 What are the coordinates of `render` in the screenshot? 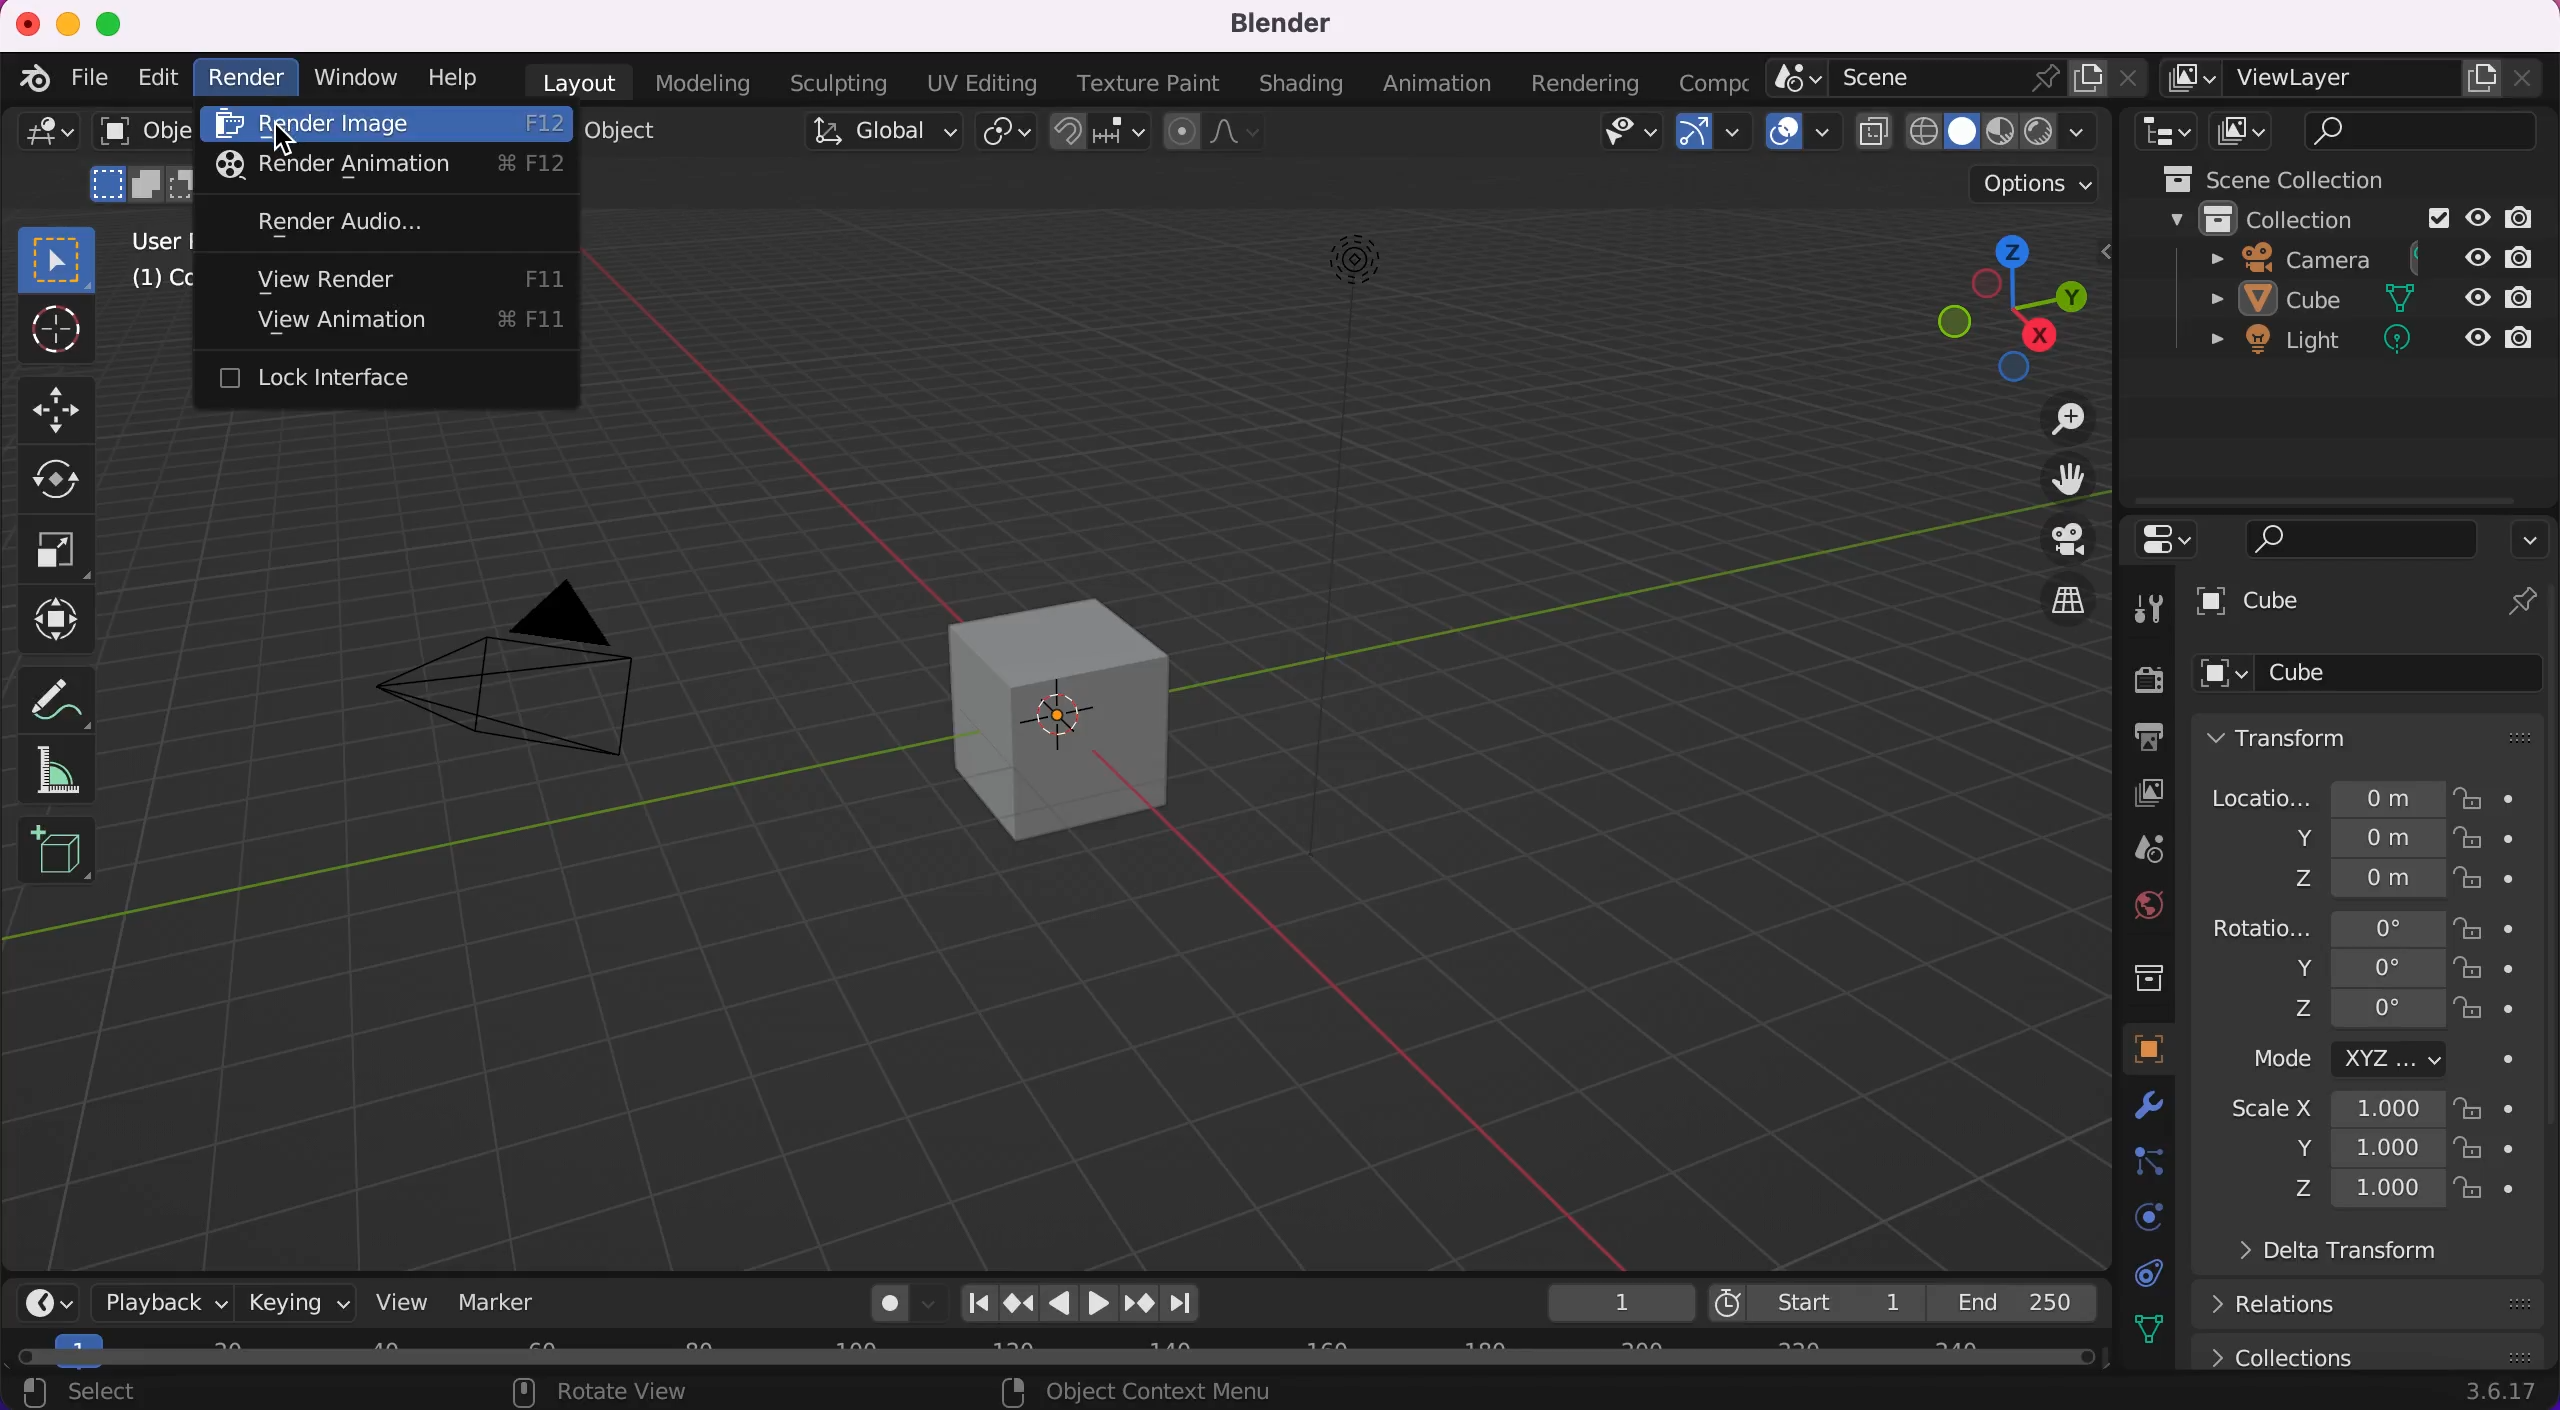 It's located at (2130, 678).